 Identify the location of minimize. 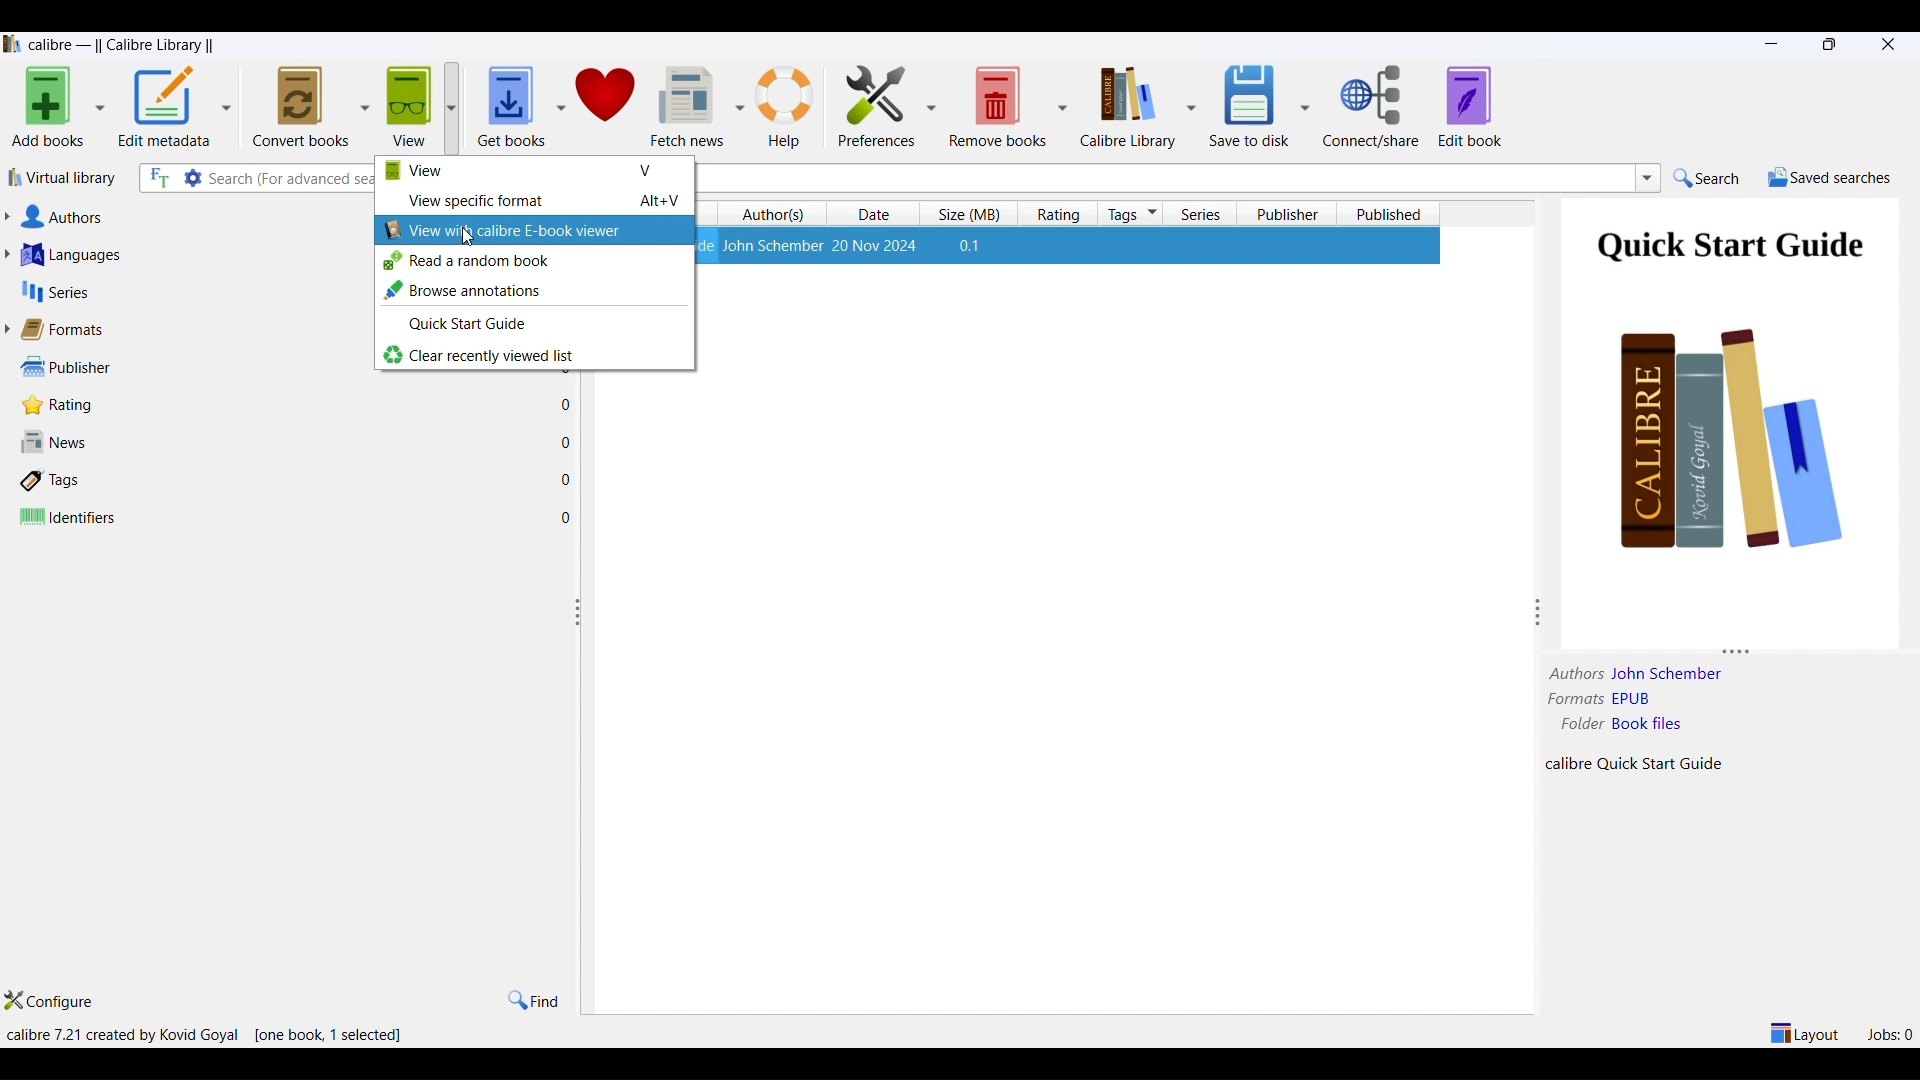
(1768, 44).